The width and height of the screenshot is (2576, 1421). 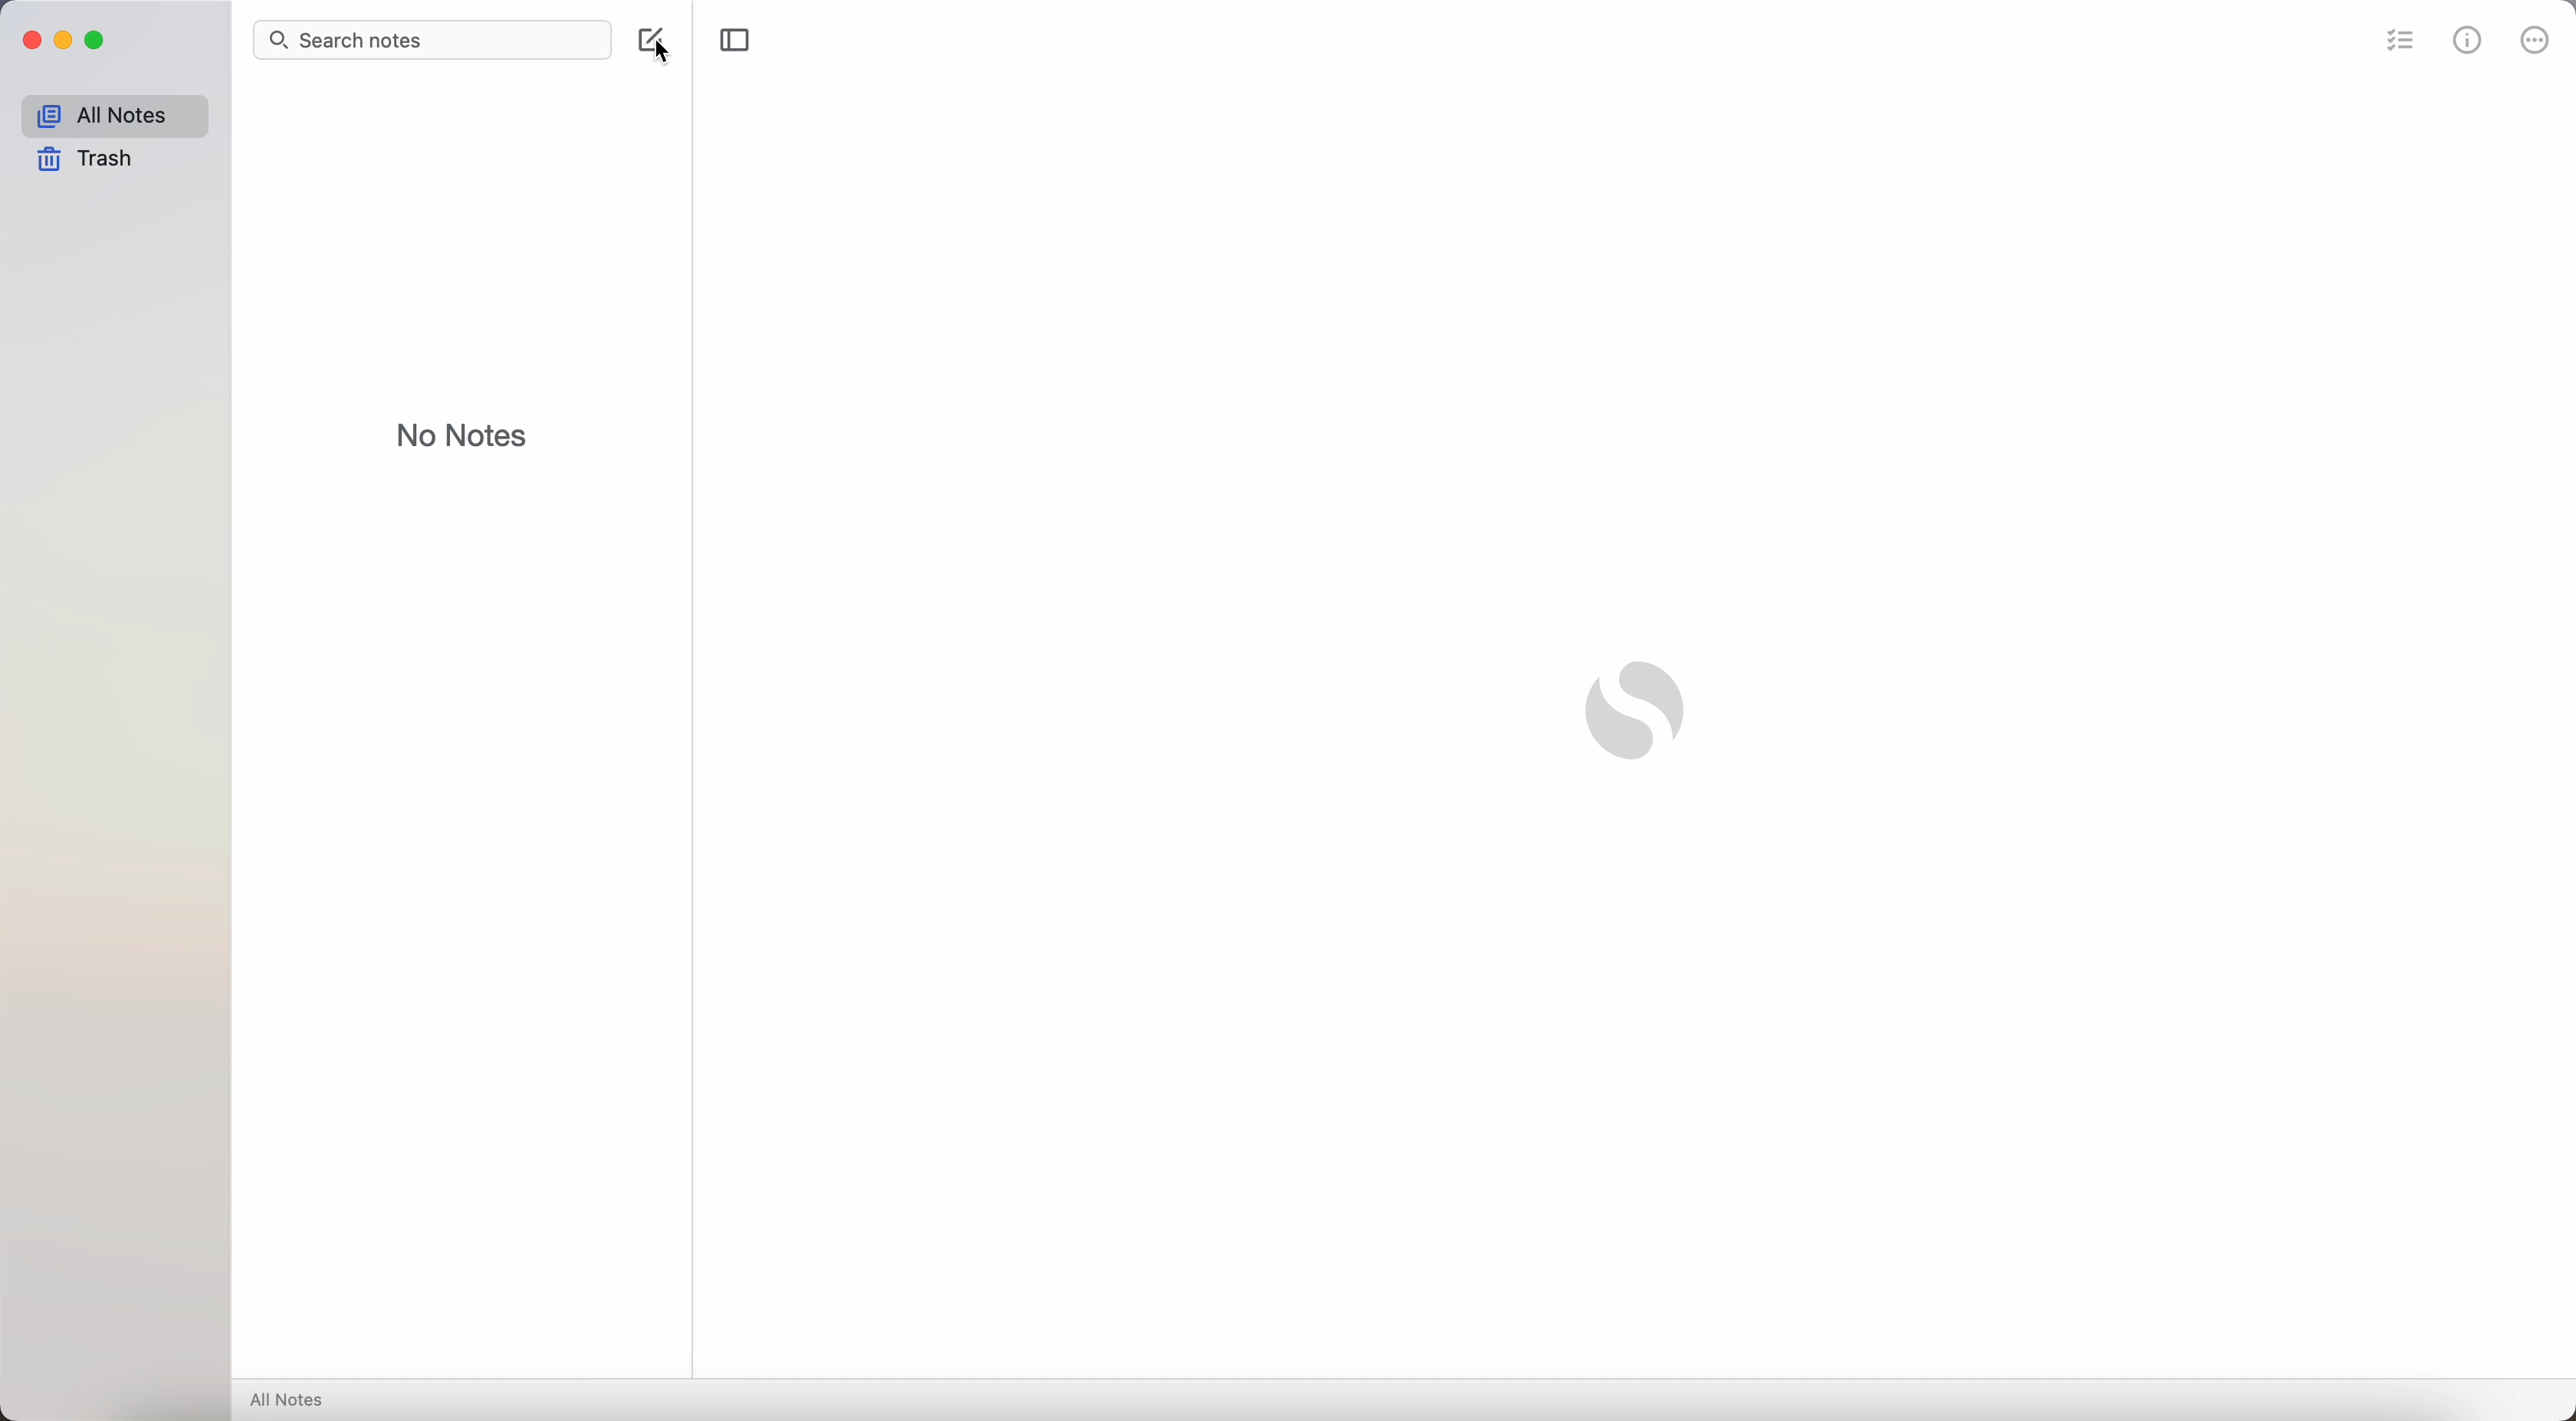 I want to click on cursor, so click(x=653, y=46).